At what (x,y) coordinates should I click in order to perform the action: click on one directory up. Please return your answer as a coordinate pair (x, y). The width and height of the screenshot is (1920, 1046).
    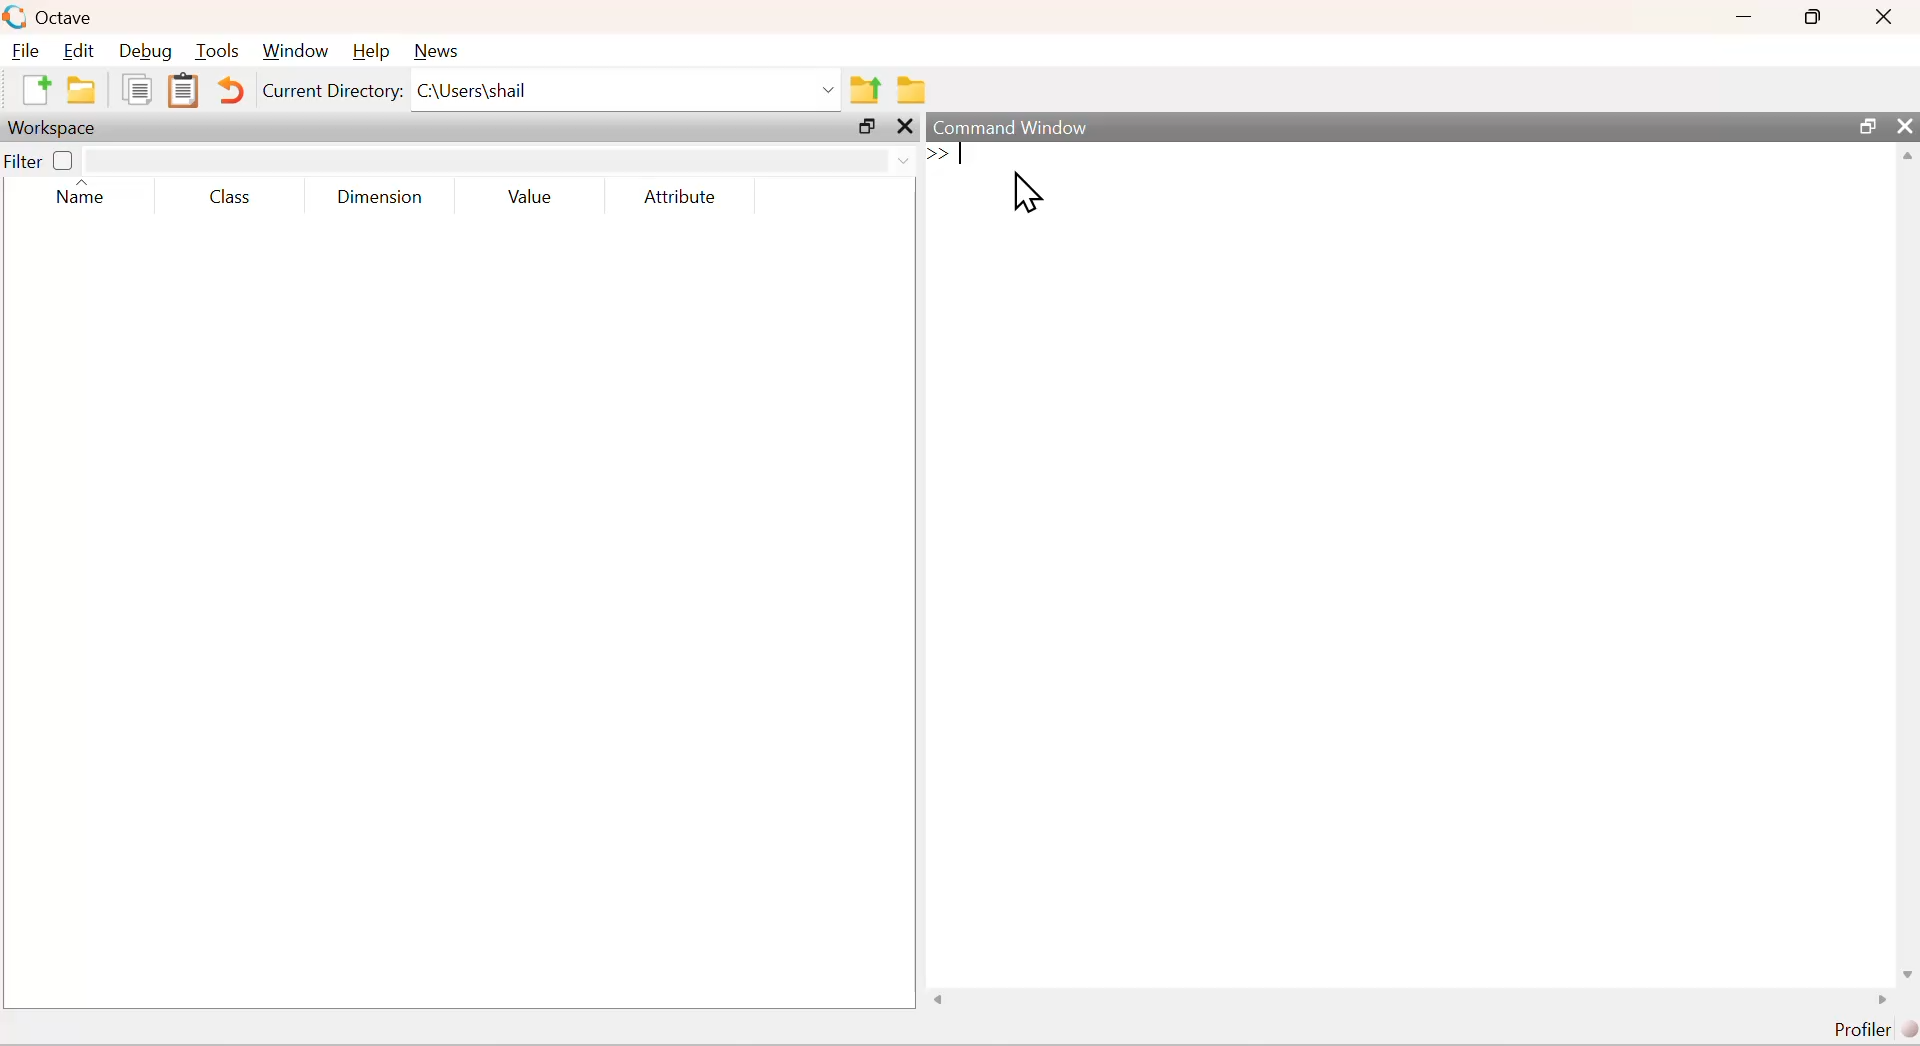
    Looking at the image, I should click on (867, 91).